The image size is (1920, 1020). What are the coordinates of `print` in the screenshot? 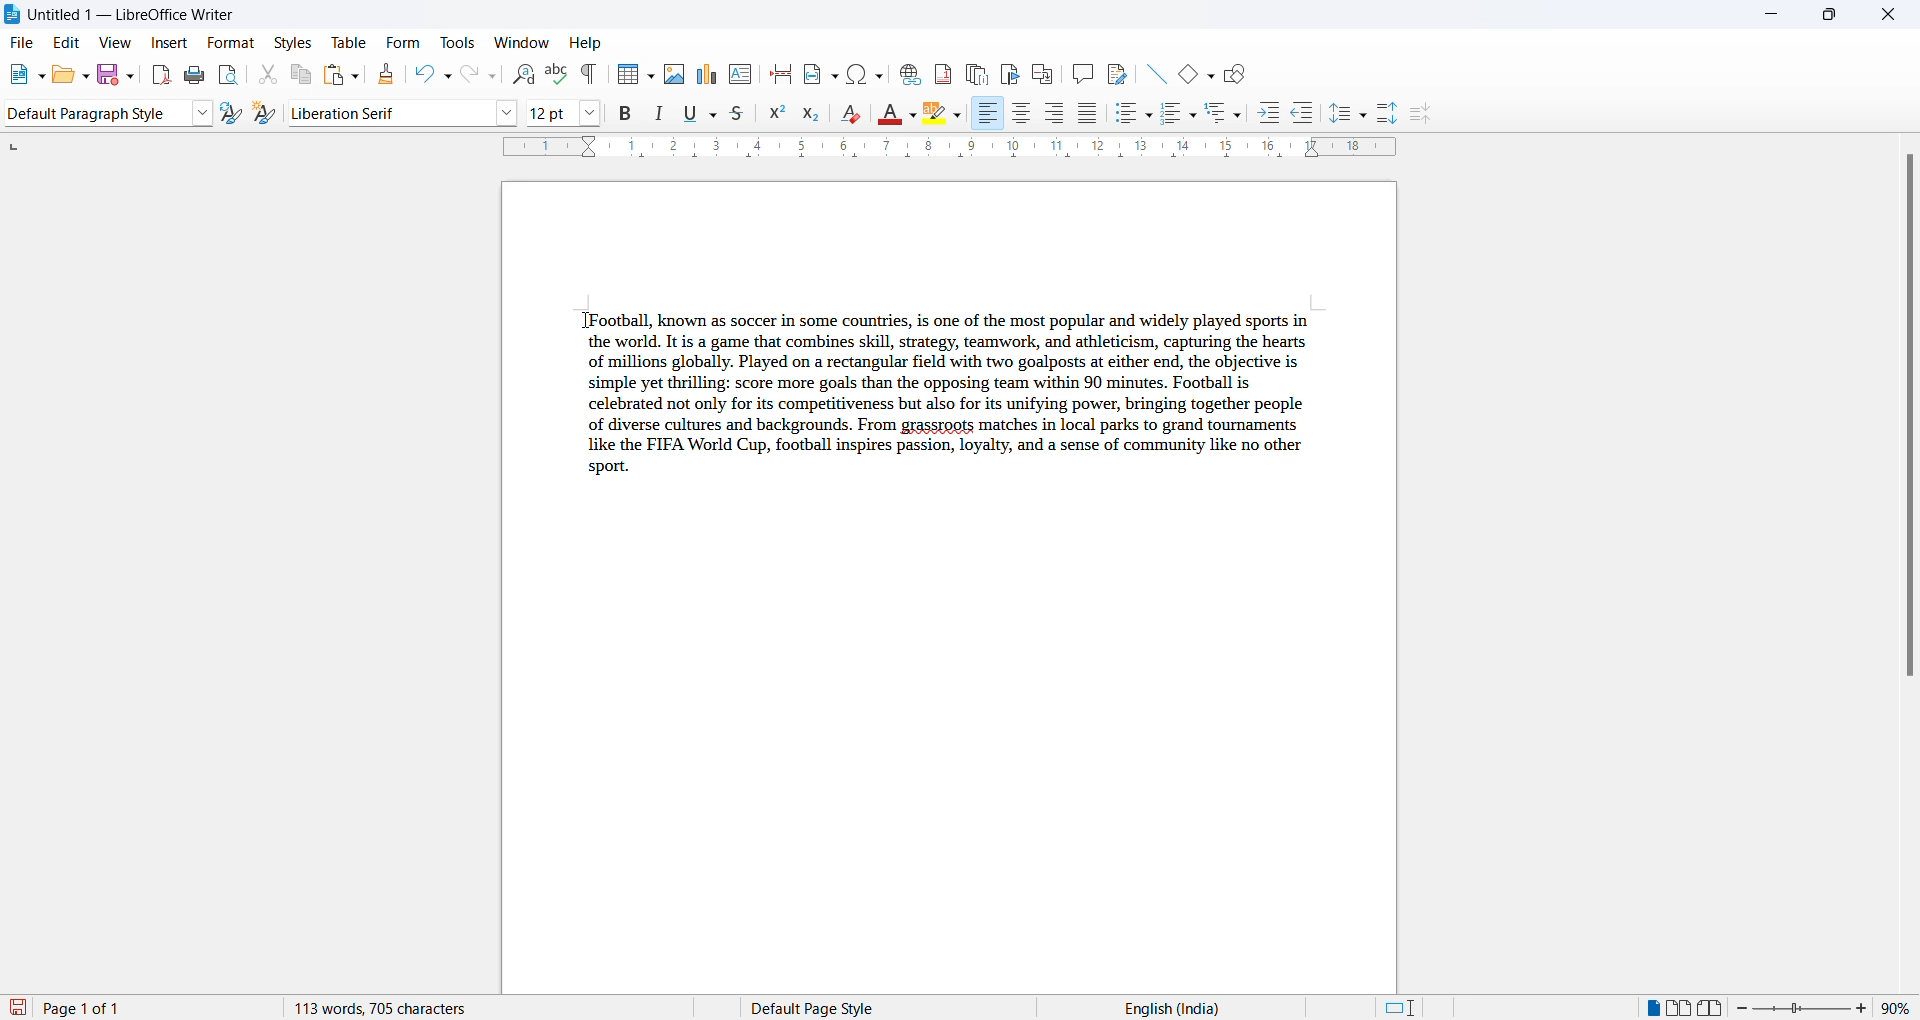 It's located at (195, 76).